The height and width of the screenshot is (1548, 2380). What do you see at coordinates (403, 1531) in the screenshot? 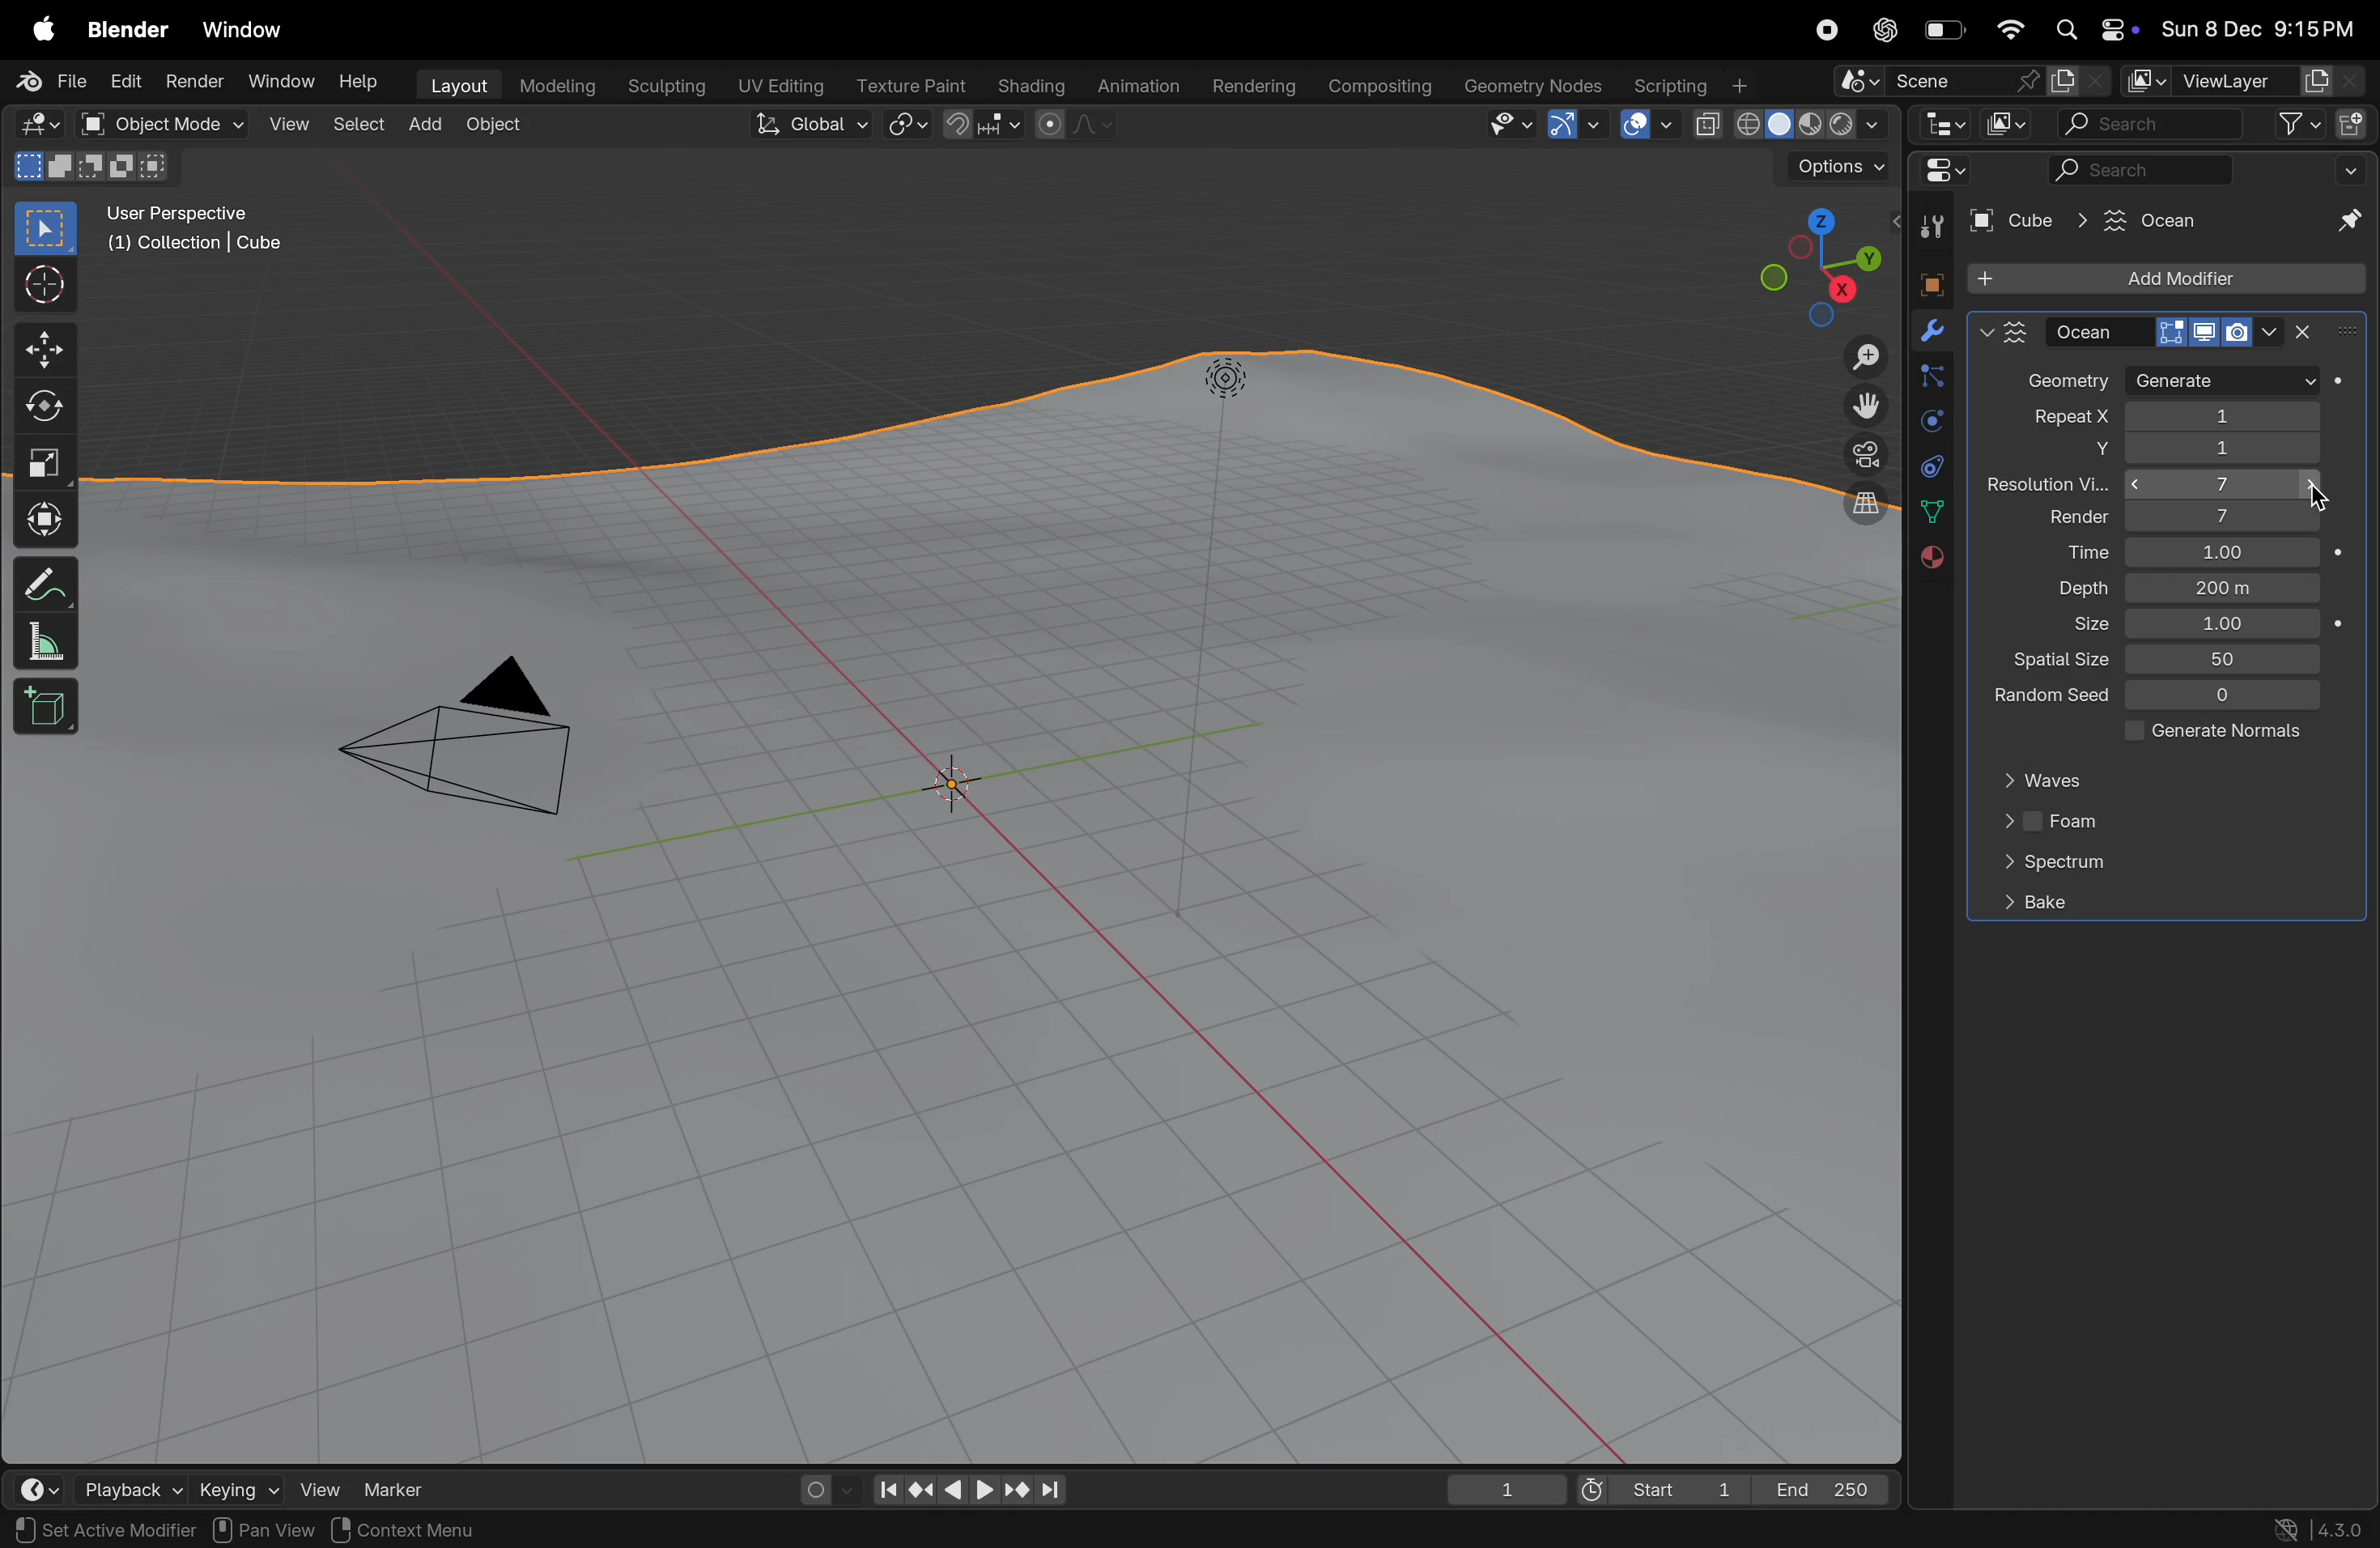
I see `Context Menu` at bounding box center [403, 1531].